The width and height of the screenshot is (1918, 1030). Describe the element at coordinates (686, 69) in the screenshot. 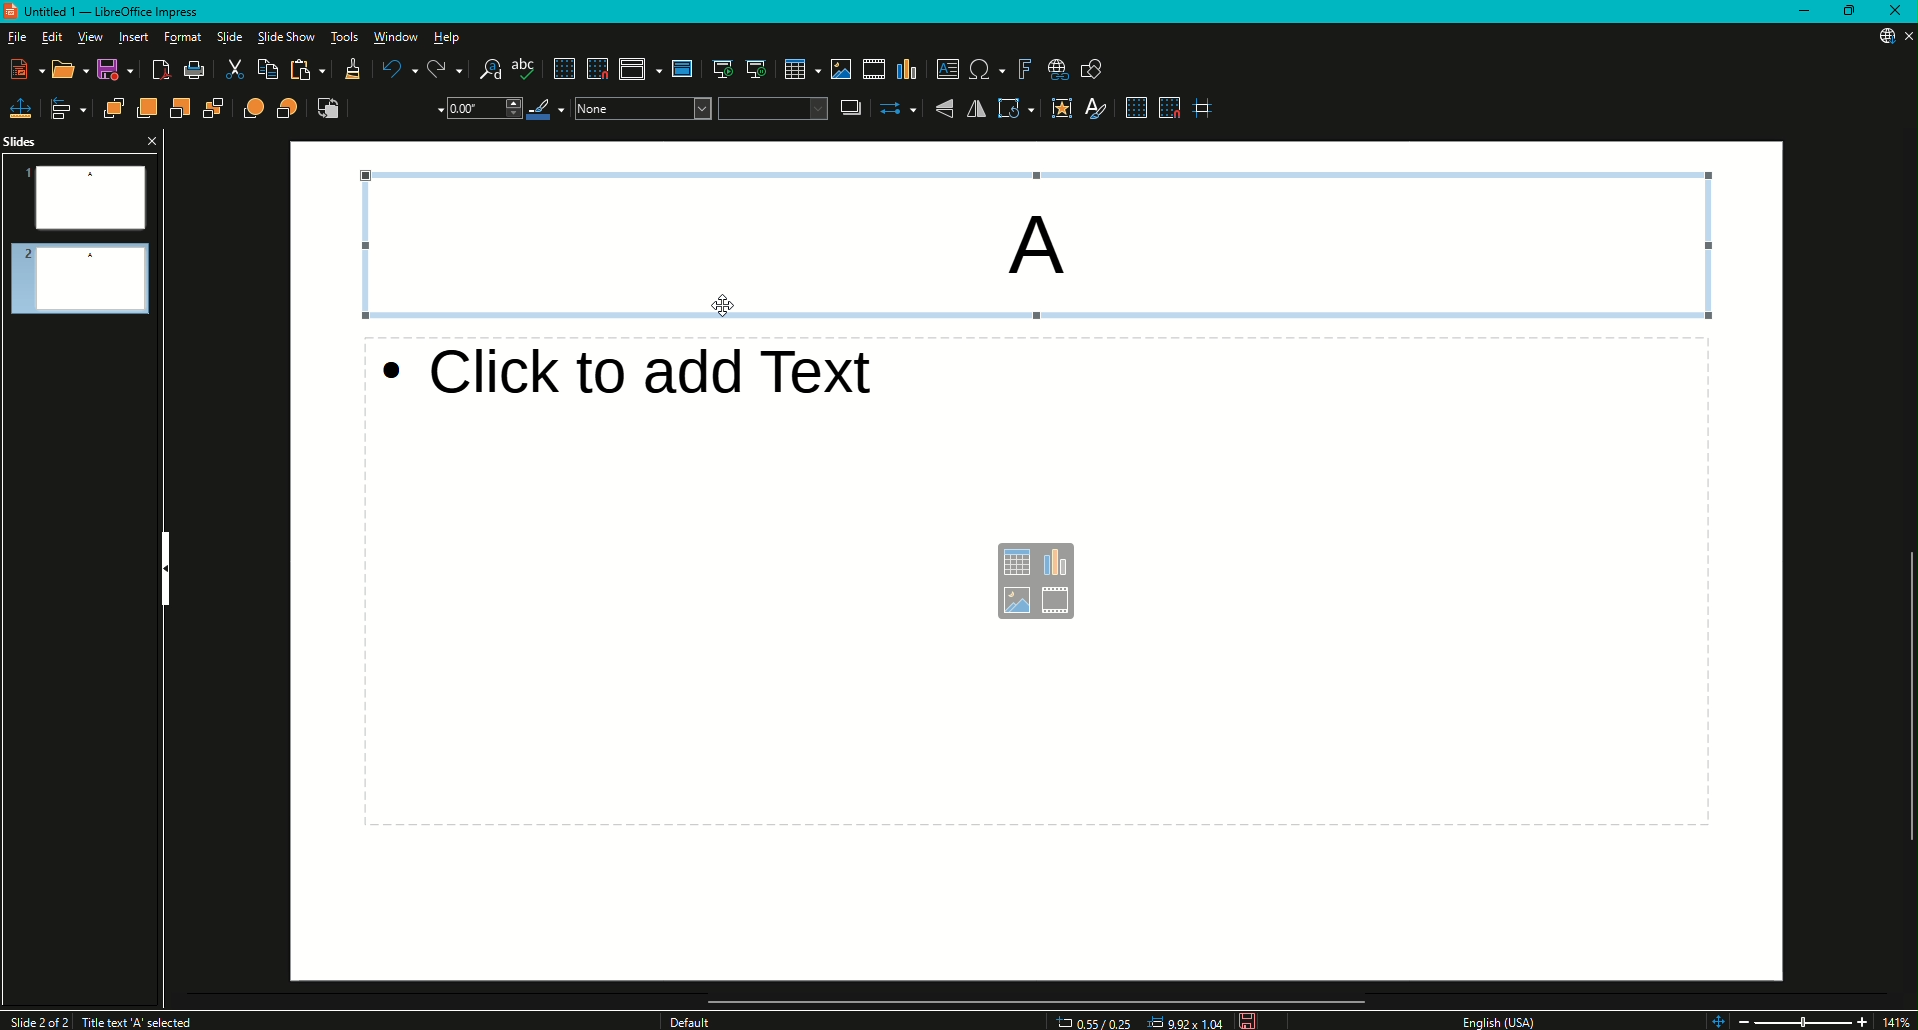

I see `Master slide` at that location.